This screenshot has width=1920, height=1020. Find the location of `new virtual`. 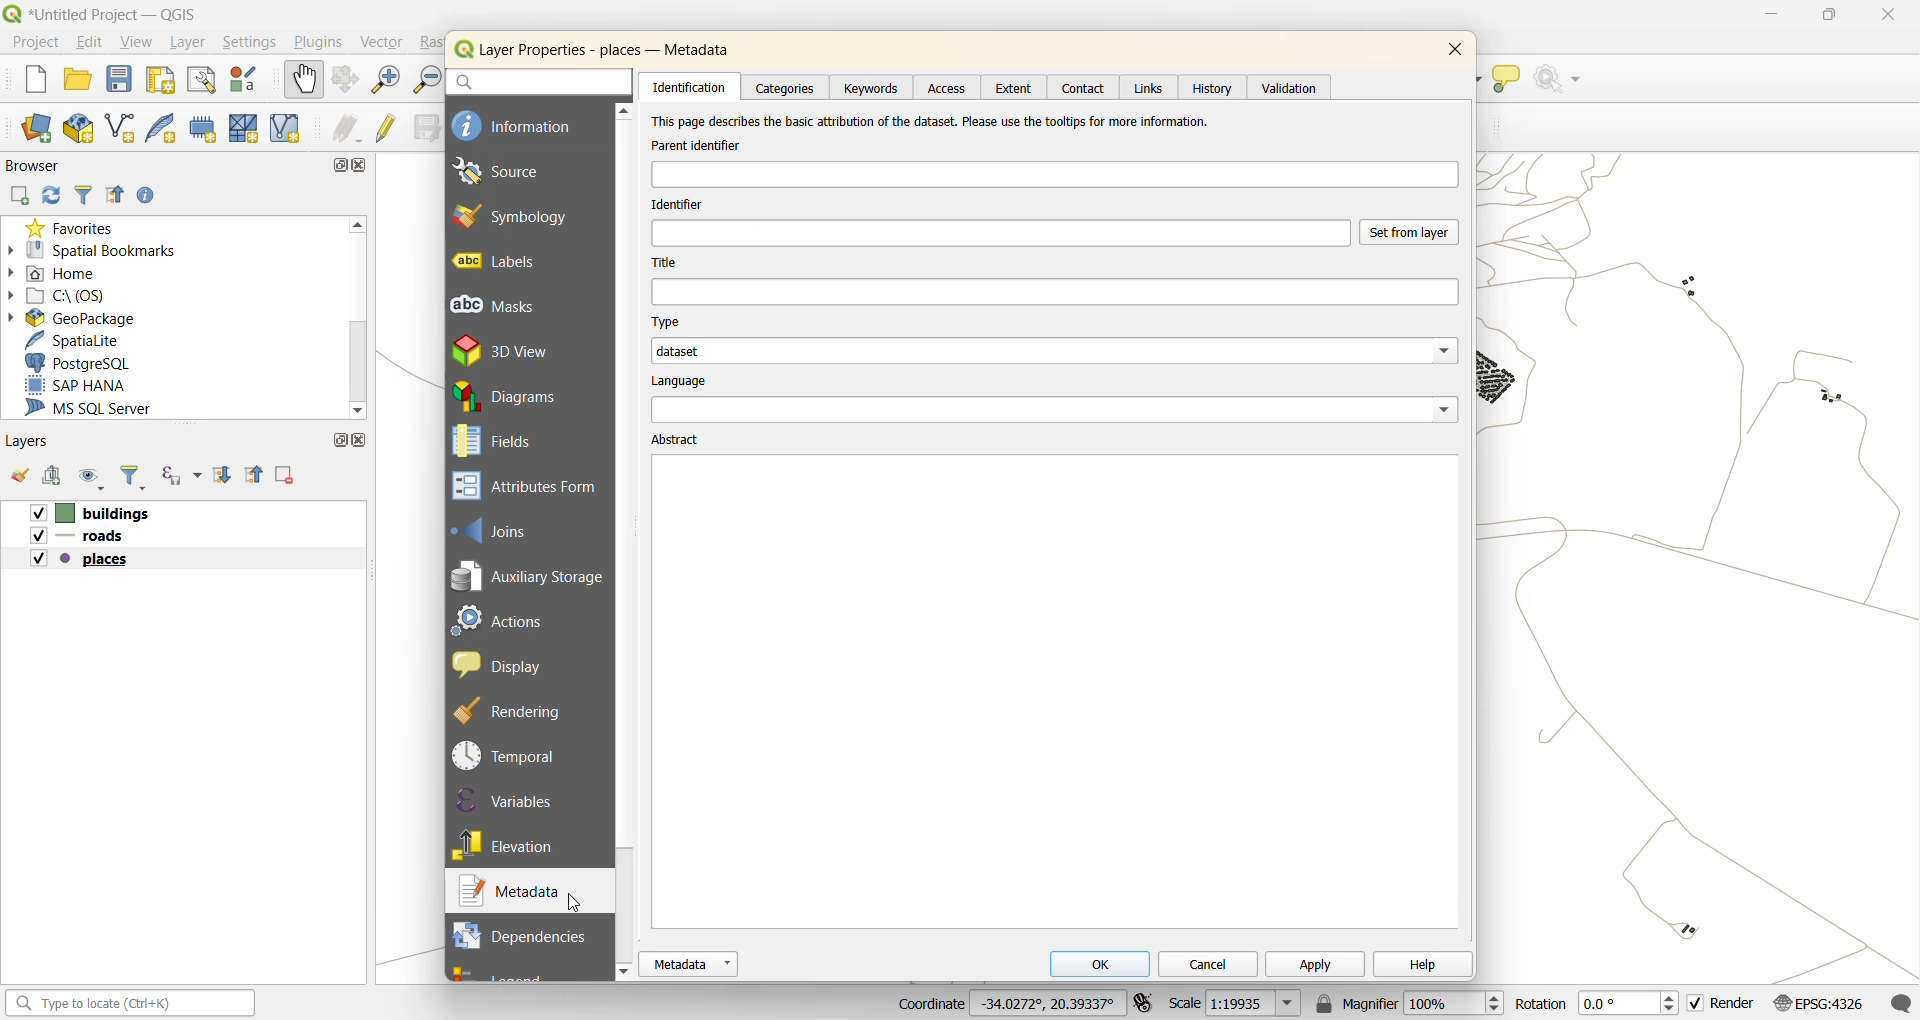

new virtual is located at coordinates (289, 129).